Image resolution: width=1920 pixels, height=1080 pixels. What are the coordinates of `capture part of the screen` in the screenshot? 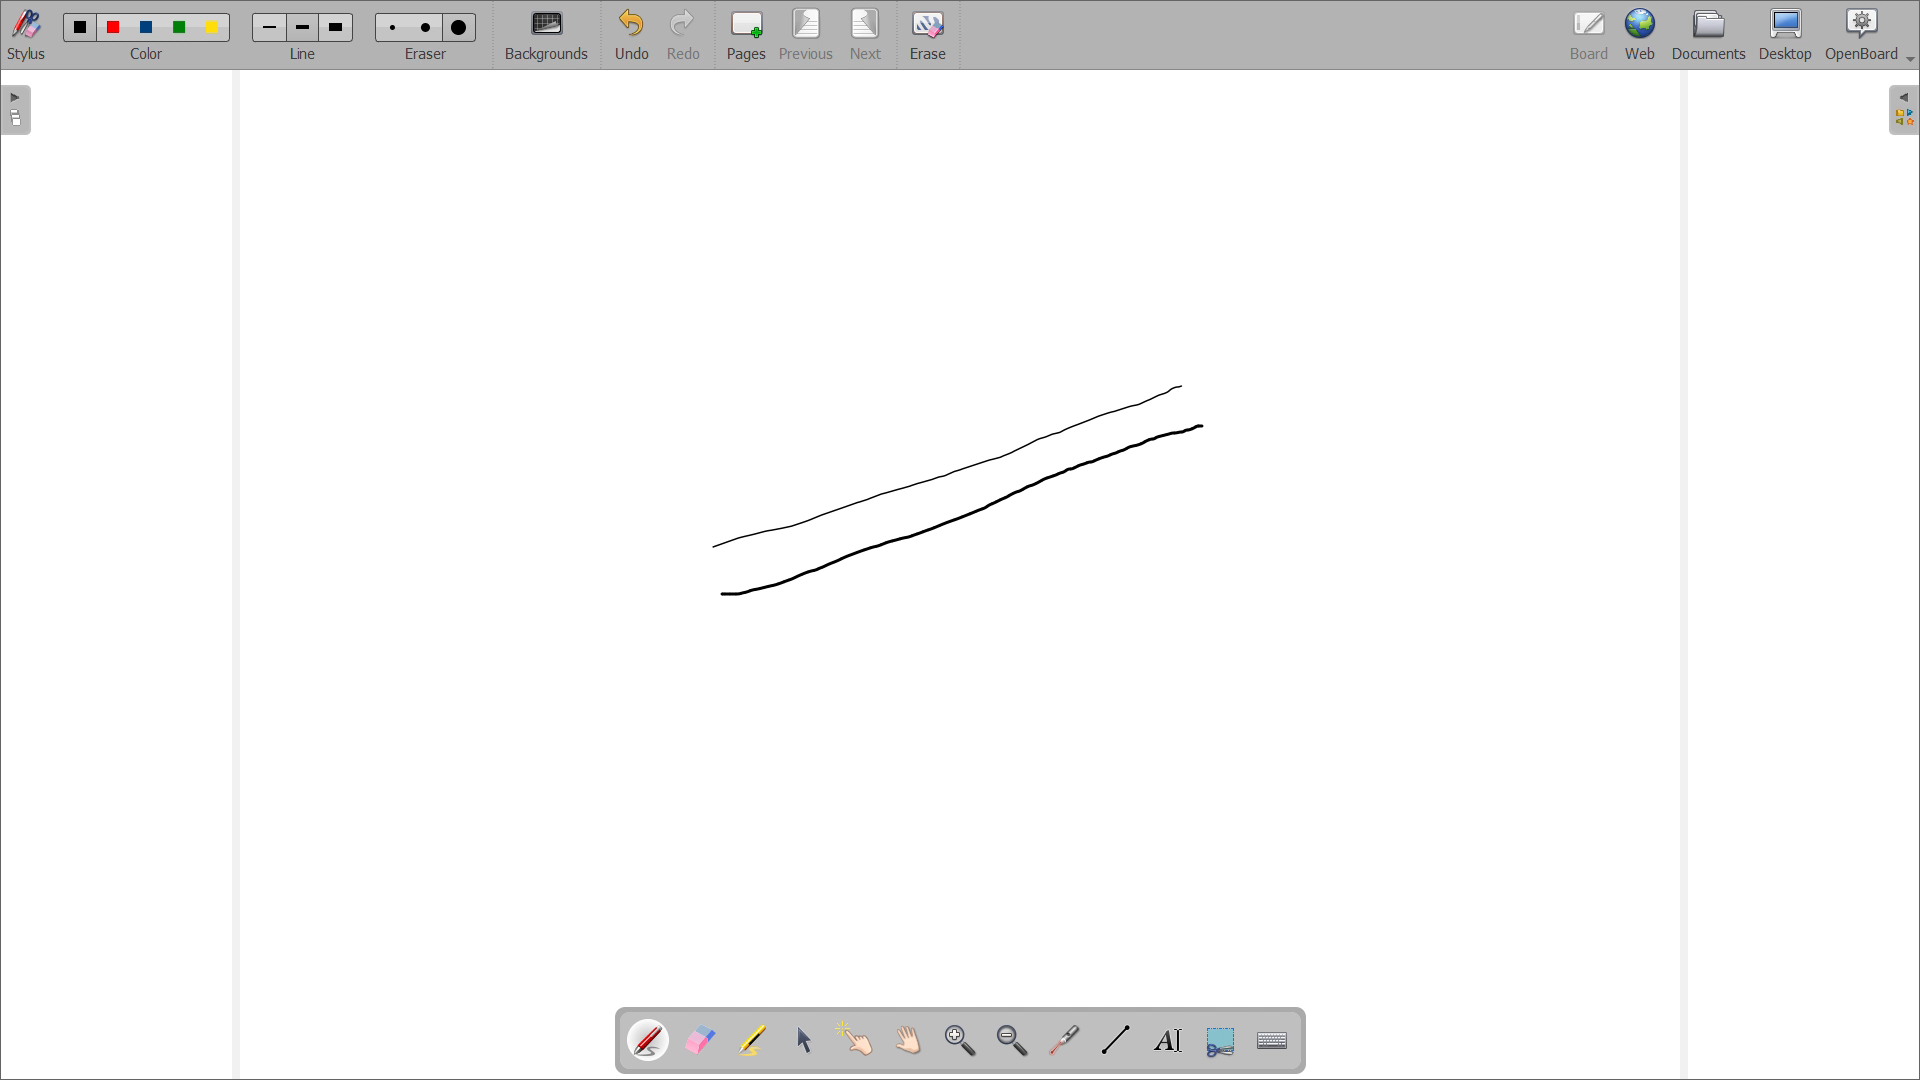 It's located at (1221, 1041).